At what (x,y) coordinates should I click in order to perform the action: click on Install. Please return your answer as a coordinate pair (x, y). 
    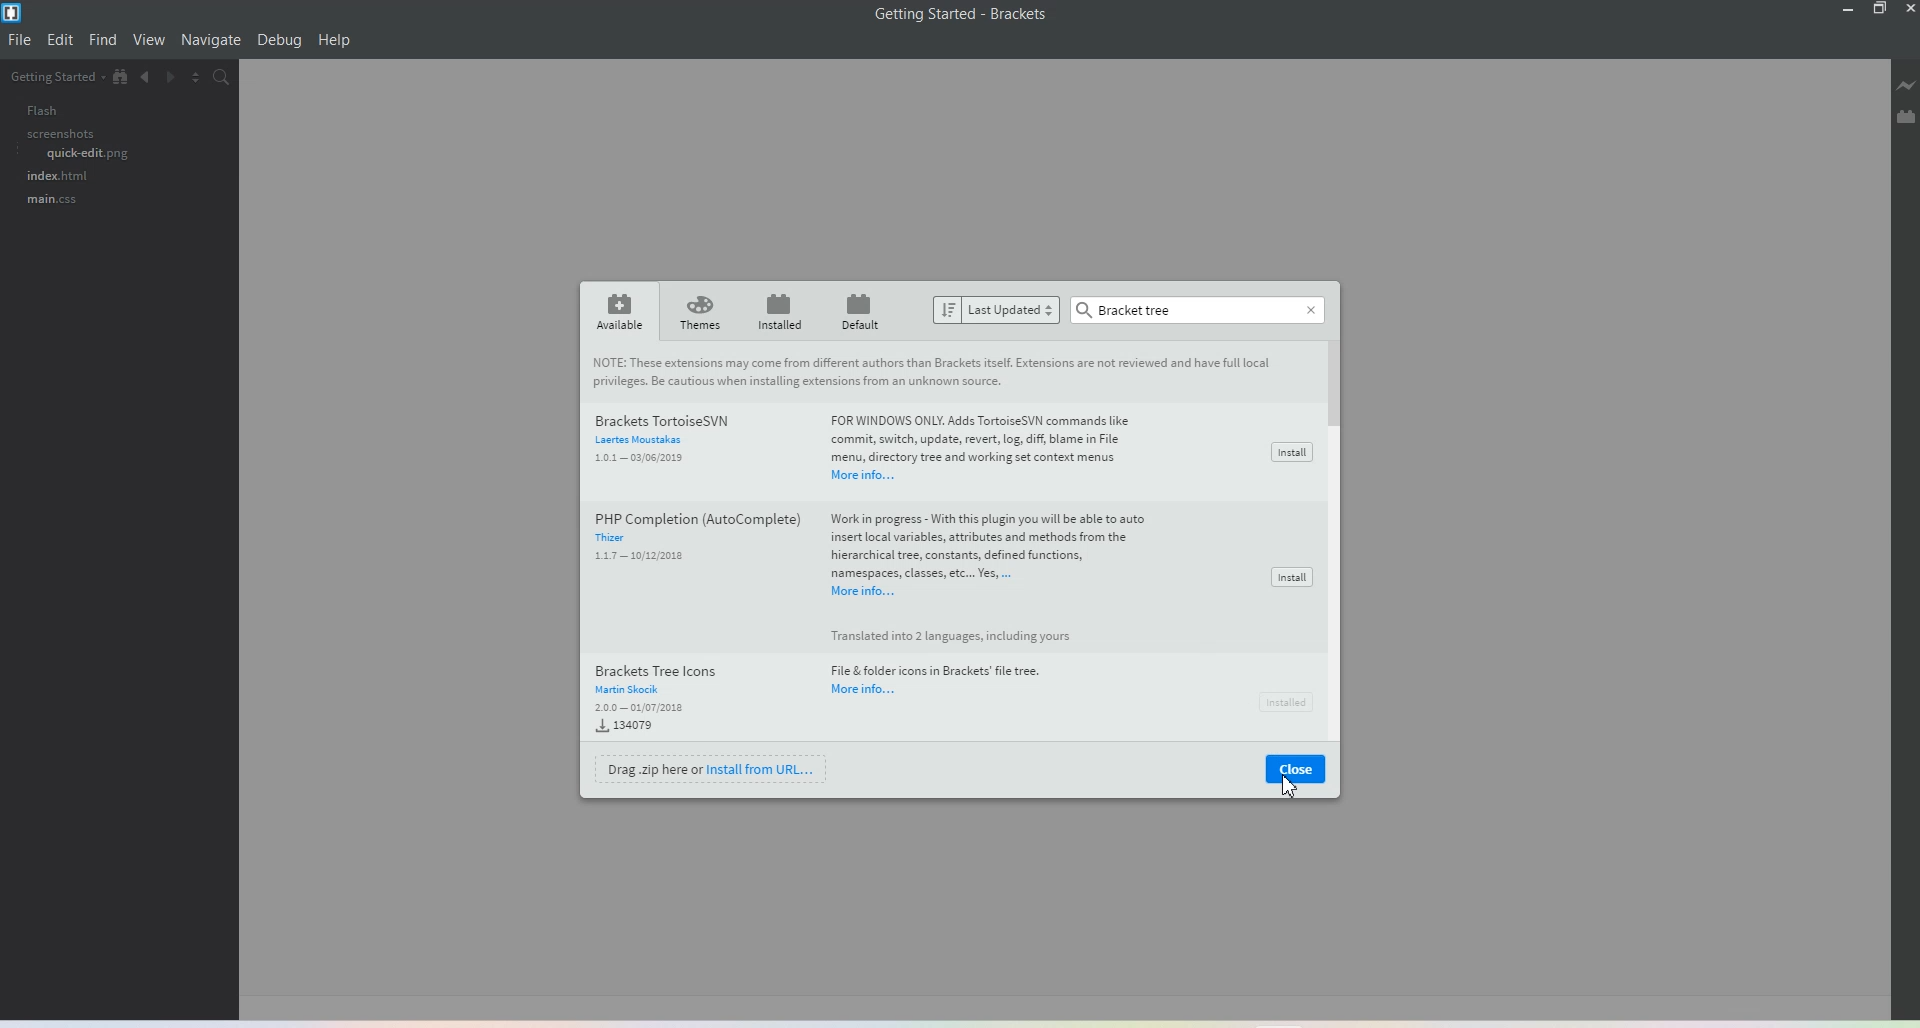
    Looking at the image, I should click on (1291, 577).